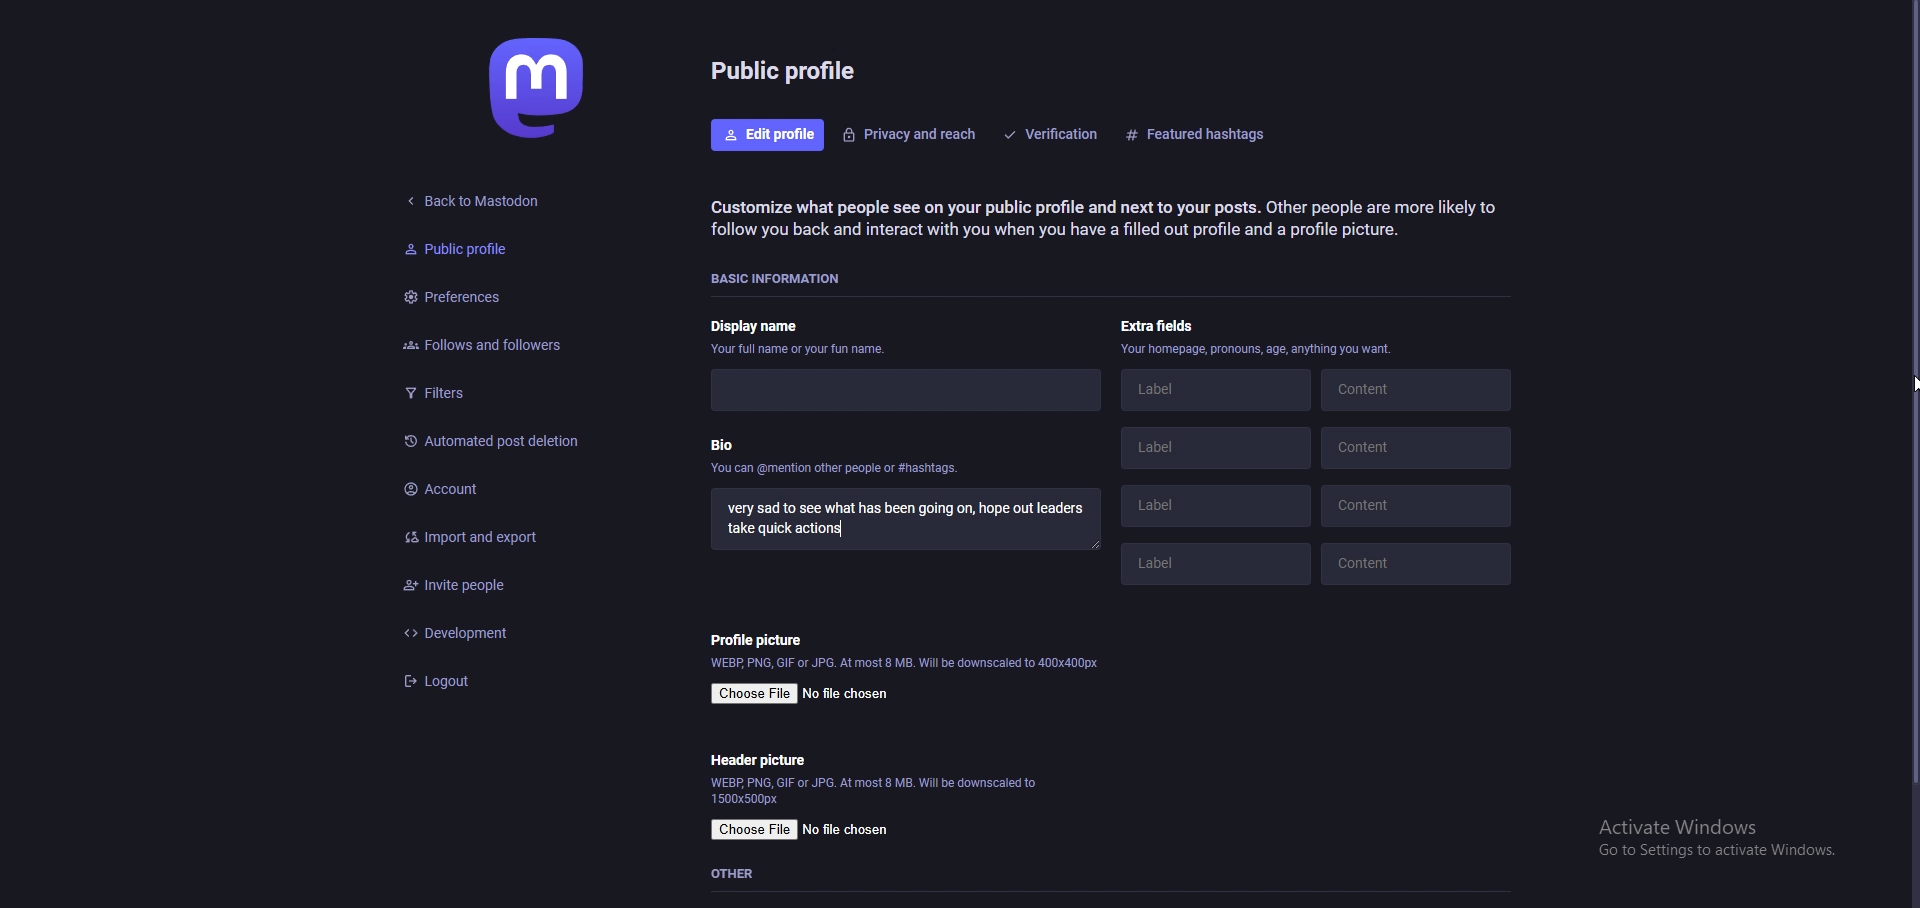 This screenshot has height=908, width=1920. Describe the element at coordinates (494, 296) in the screenshot. I see `preferences` at that location.